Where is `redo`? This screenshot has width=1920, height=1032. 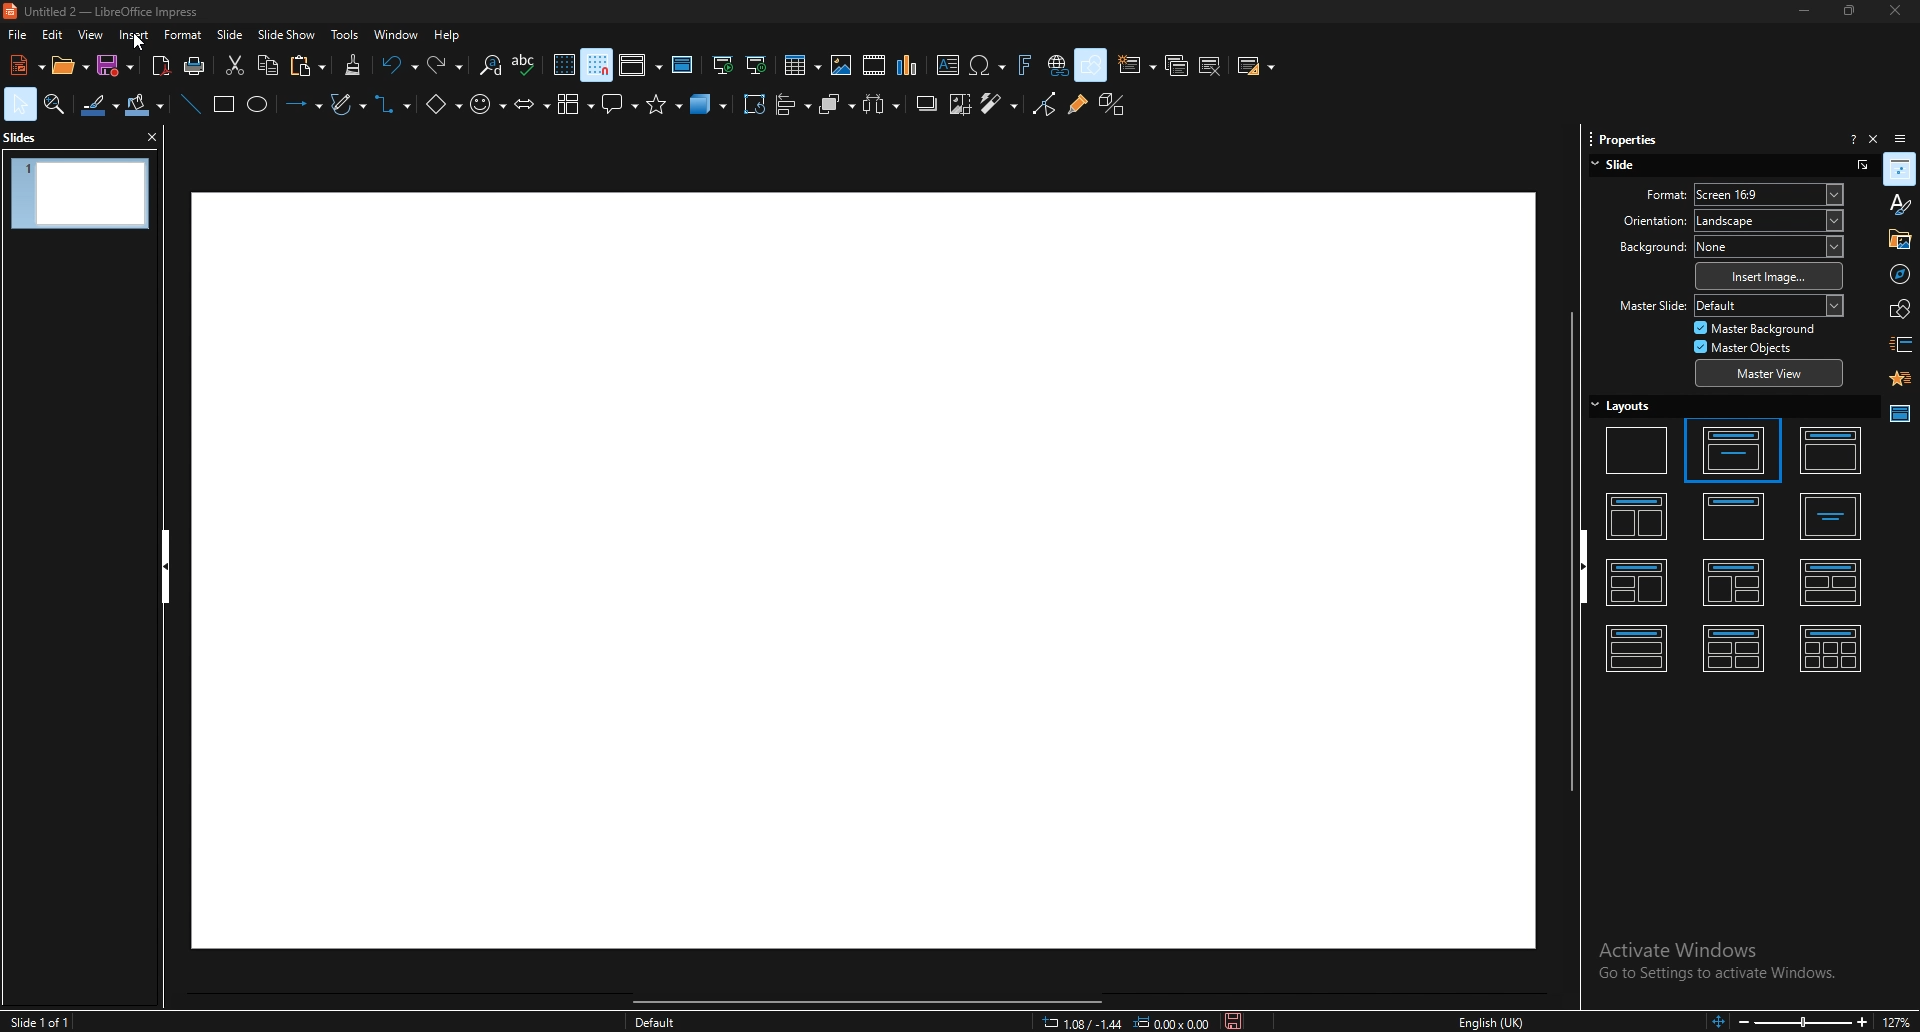 redo is located at coordinates (447, 64).